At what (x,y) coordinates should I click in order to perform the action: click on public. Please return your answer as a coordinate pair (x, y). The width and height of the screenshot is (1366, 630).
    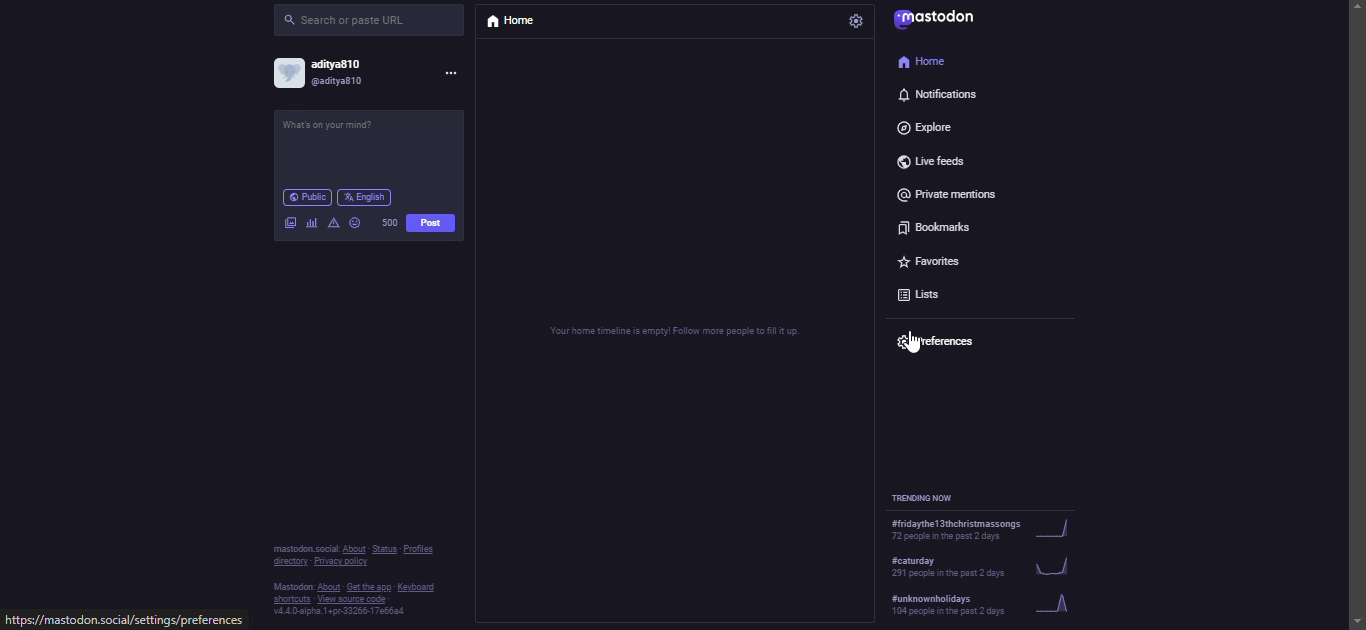
    Looking at the image, I should click on (307, 197).